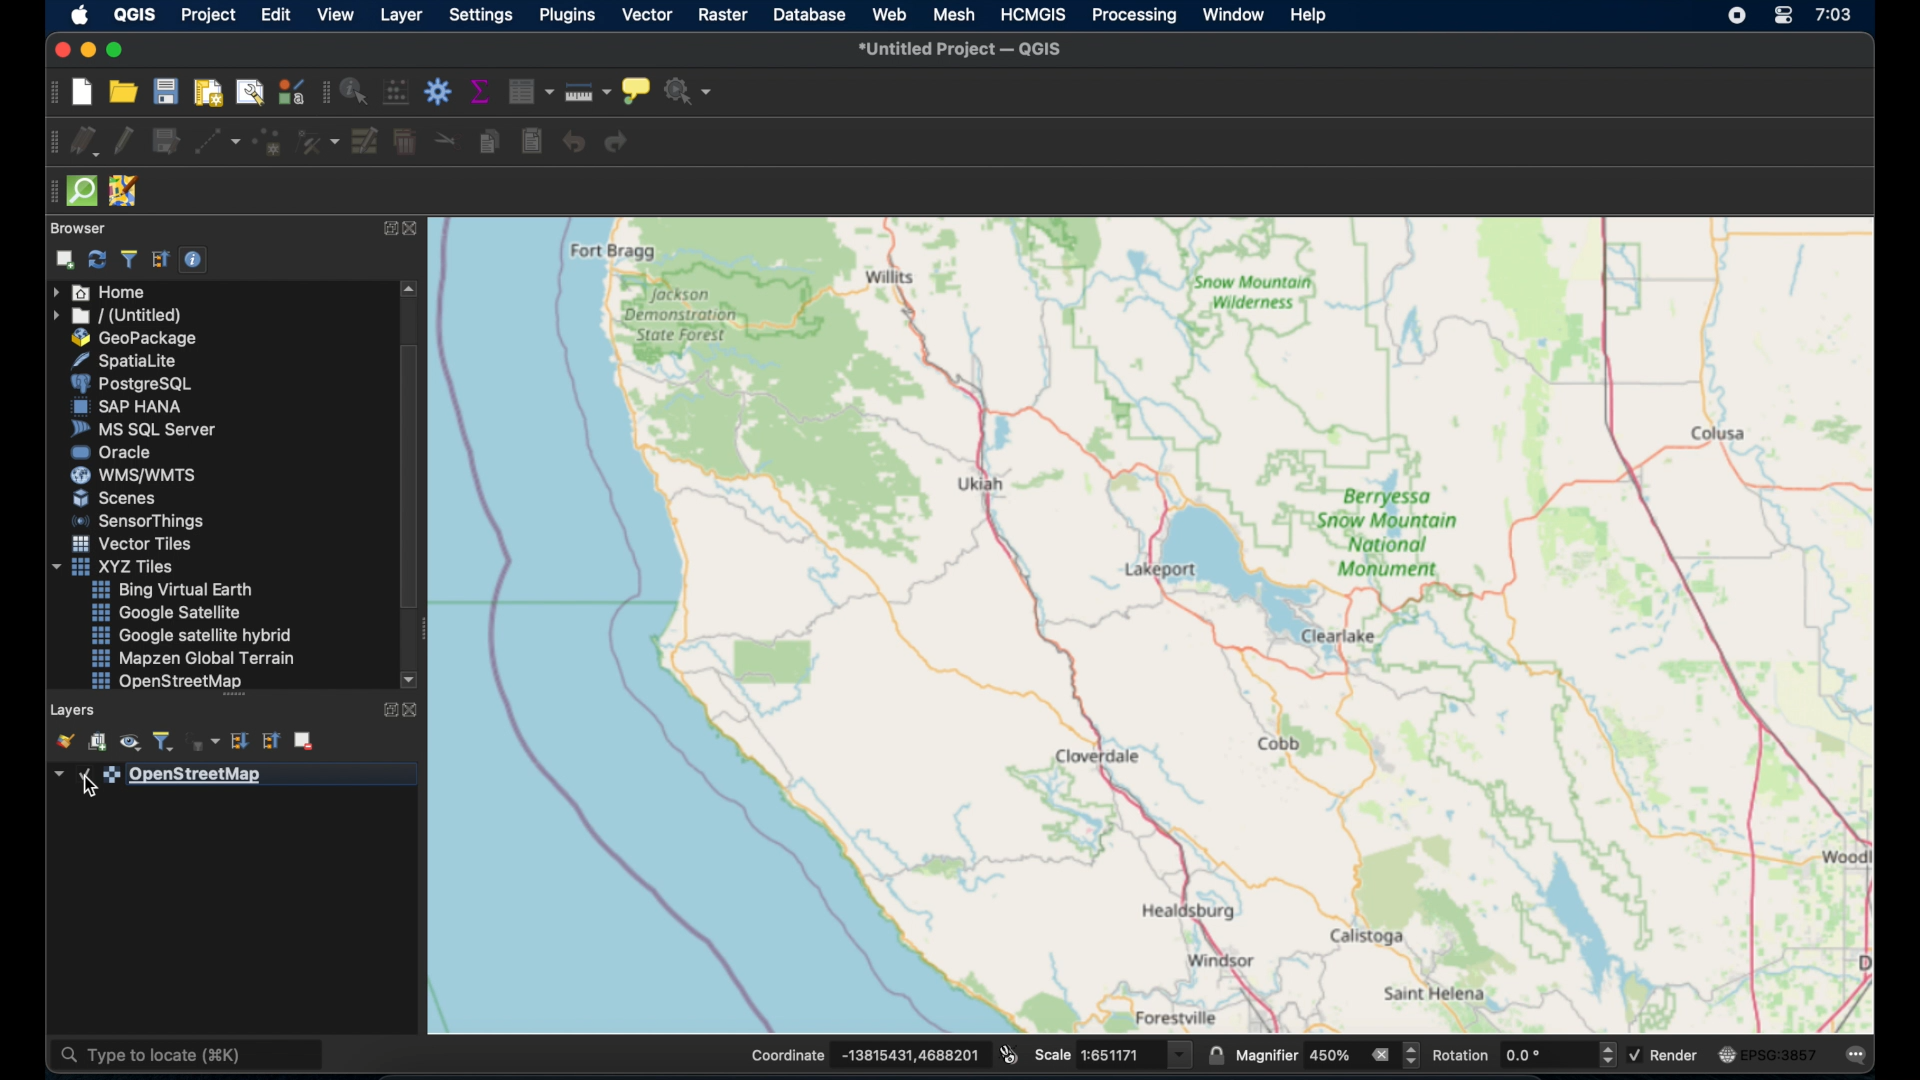 The width and height of the screenshot is (1920, 1080). I want to click on redo, so click(619, 143).